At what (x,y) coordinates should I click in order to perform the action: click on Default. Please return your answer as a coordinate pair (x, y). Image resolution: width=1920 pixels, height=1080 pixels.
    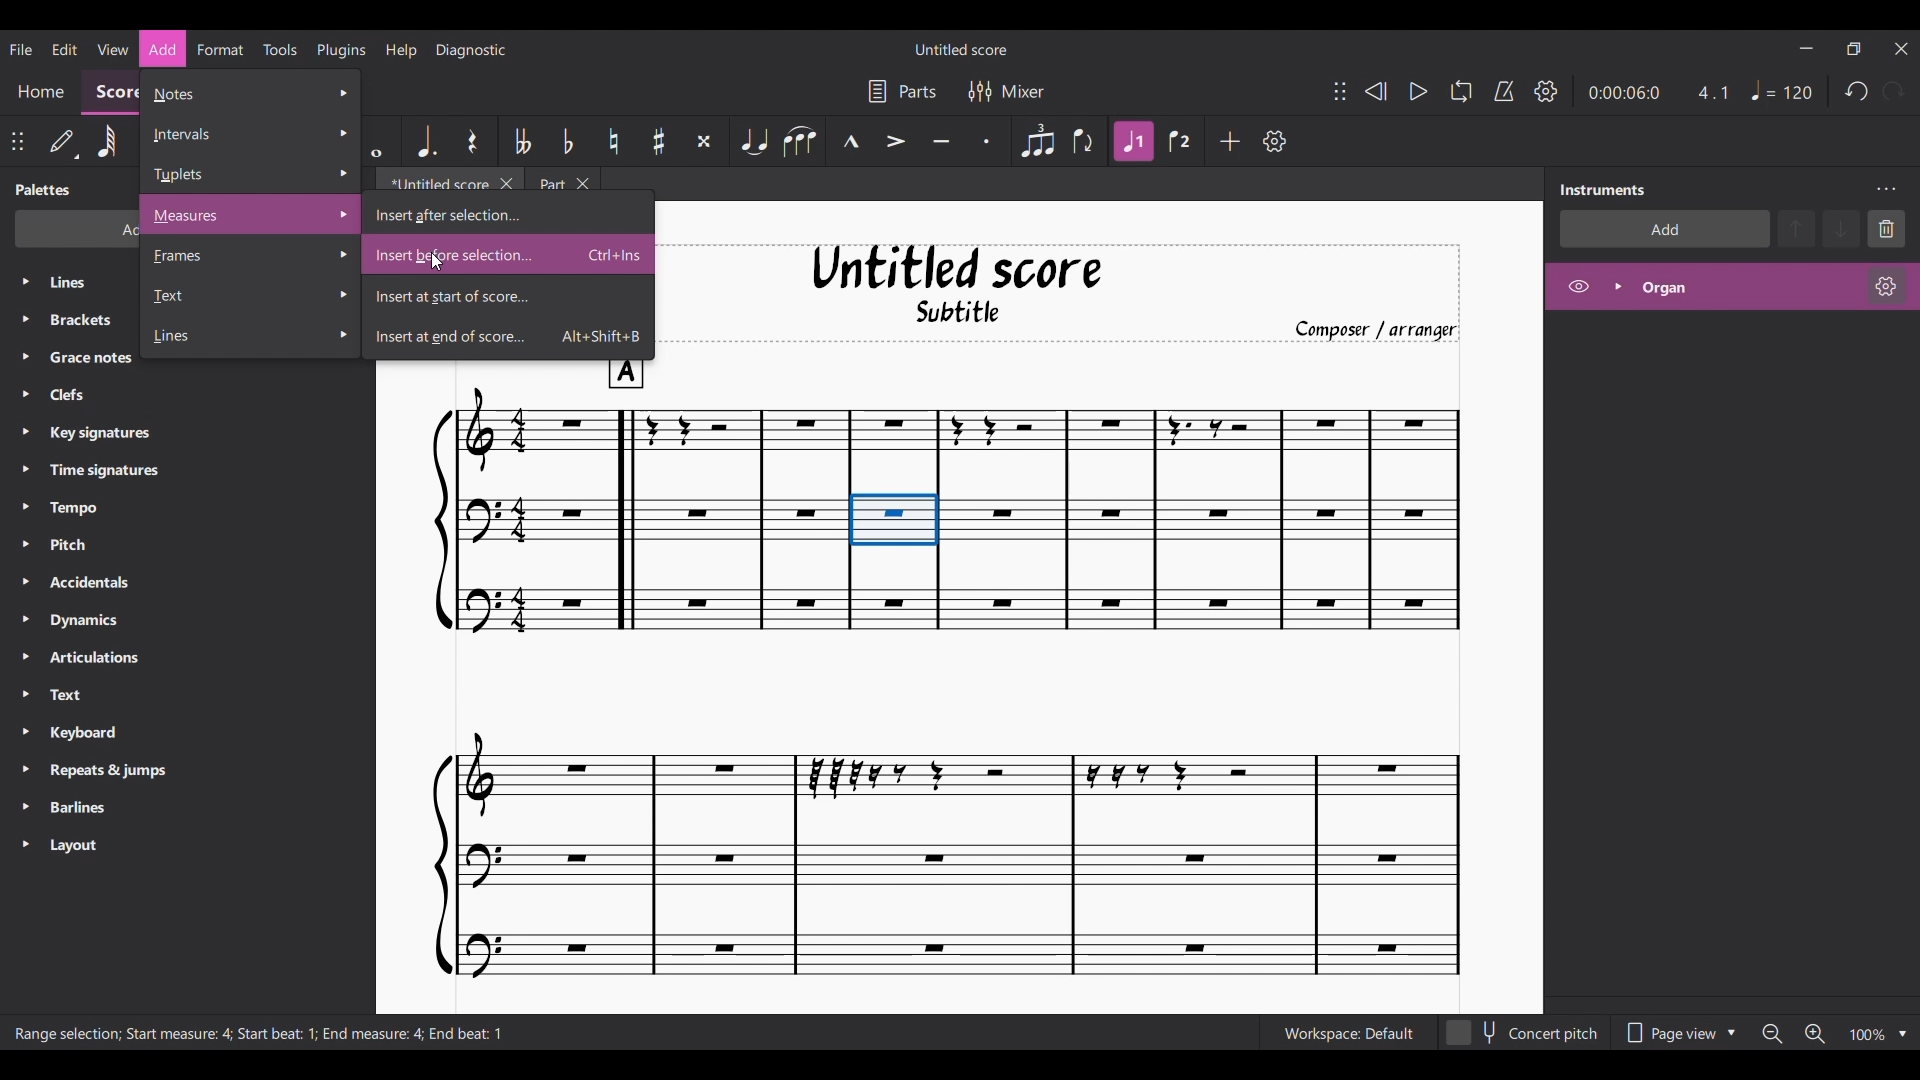
    Looking at the image, I should click on (63, 141).